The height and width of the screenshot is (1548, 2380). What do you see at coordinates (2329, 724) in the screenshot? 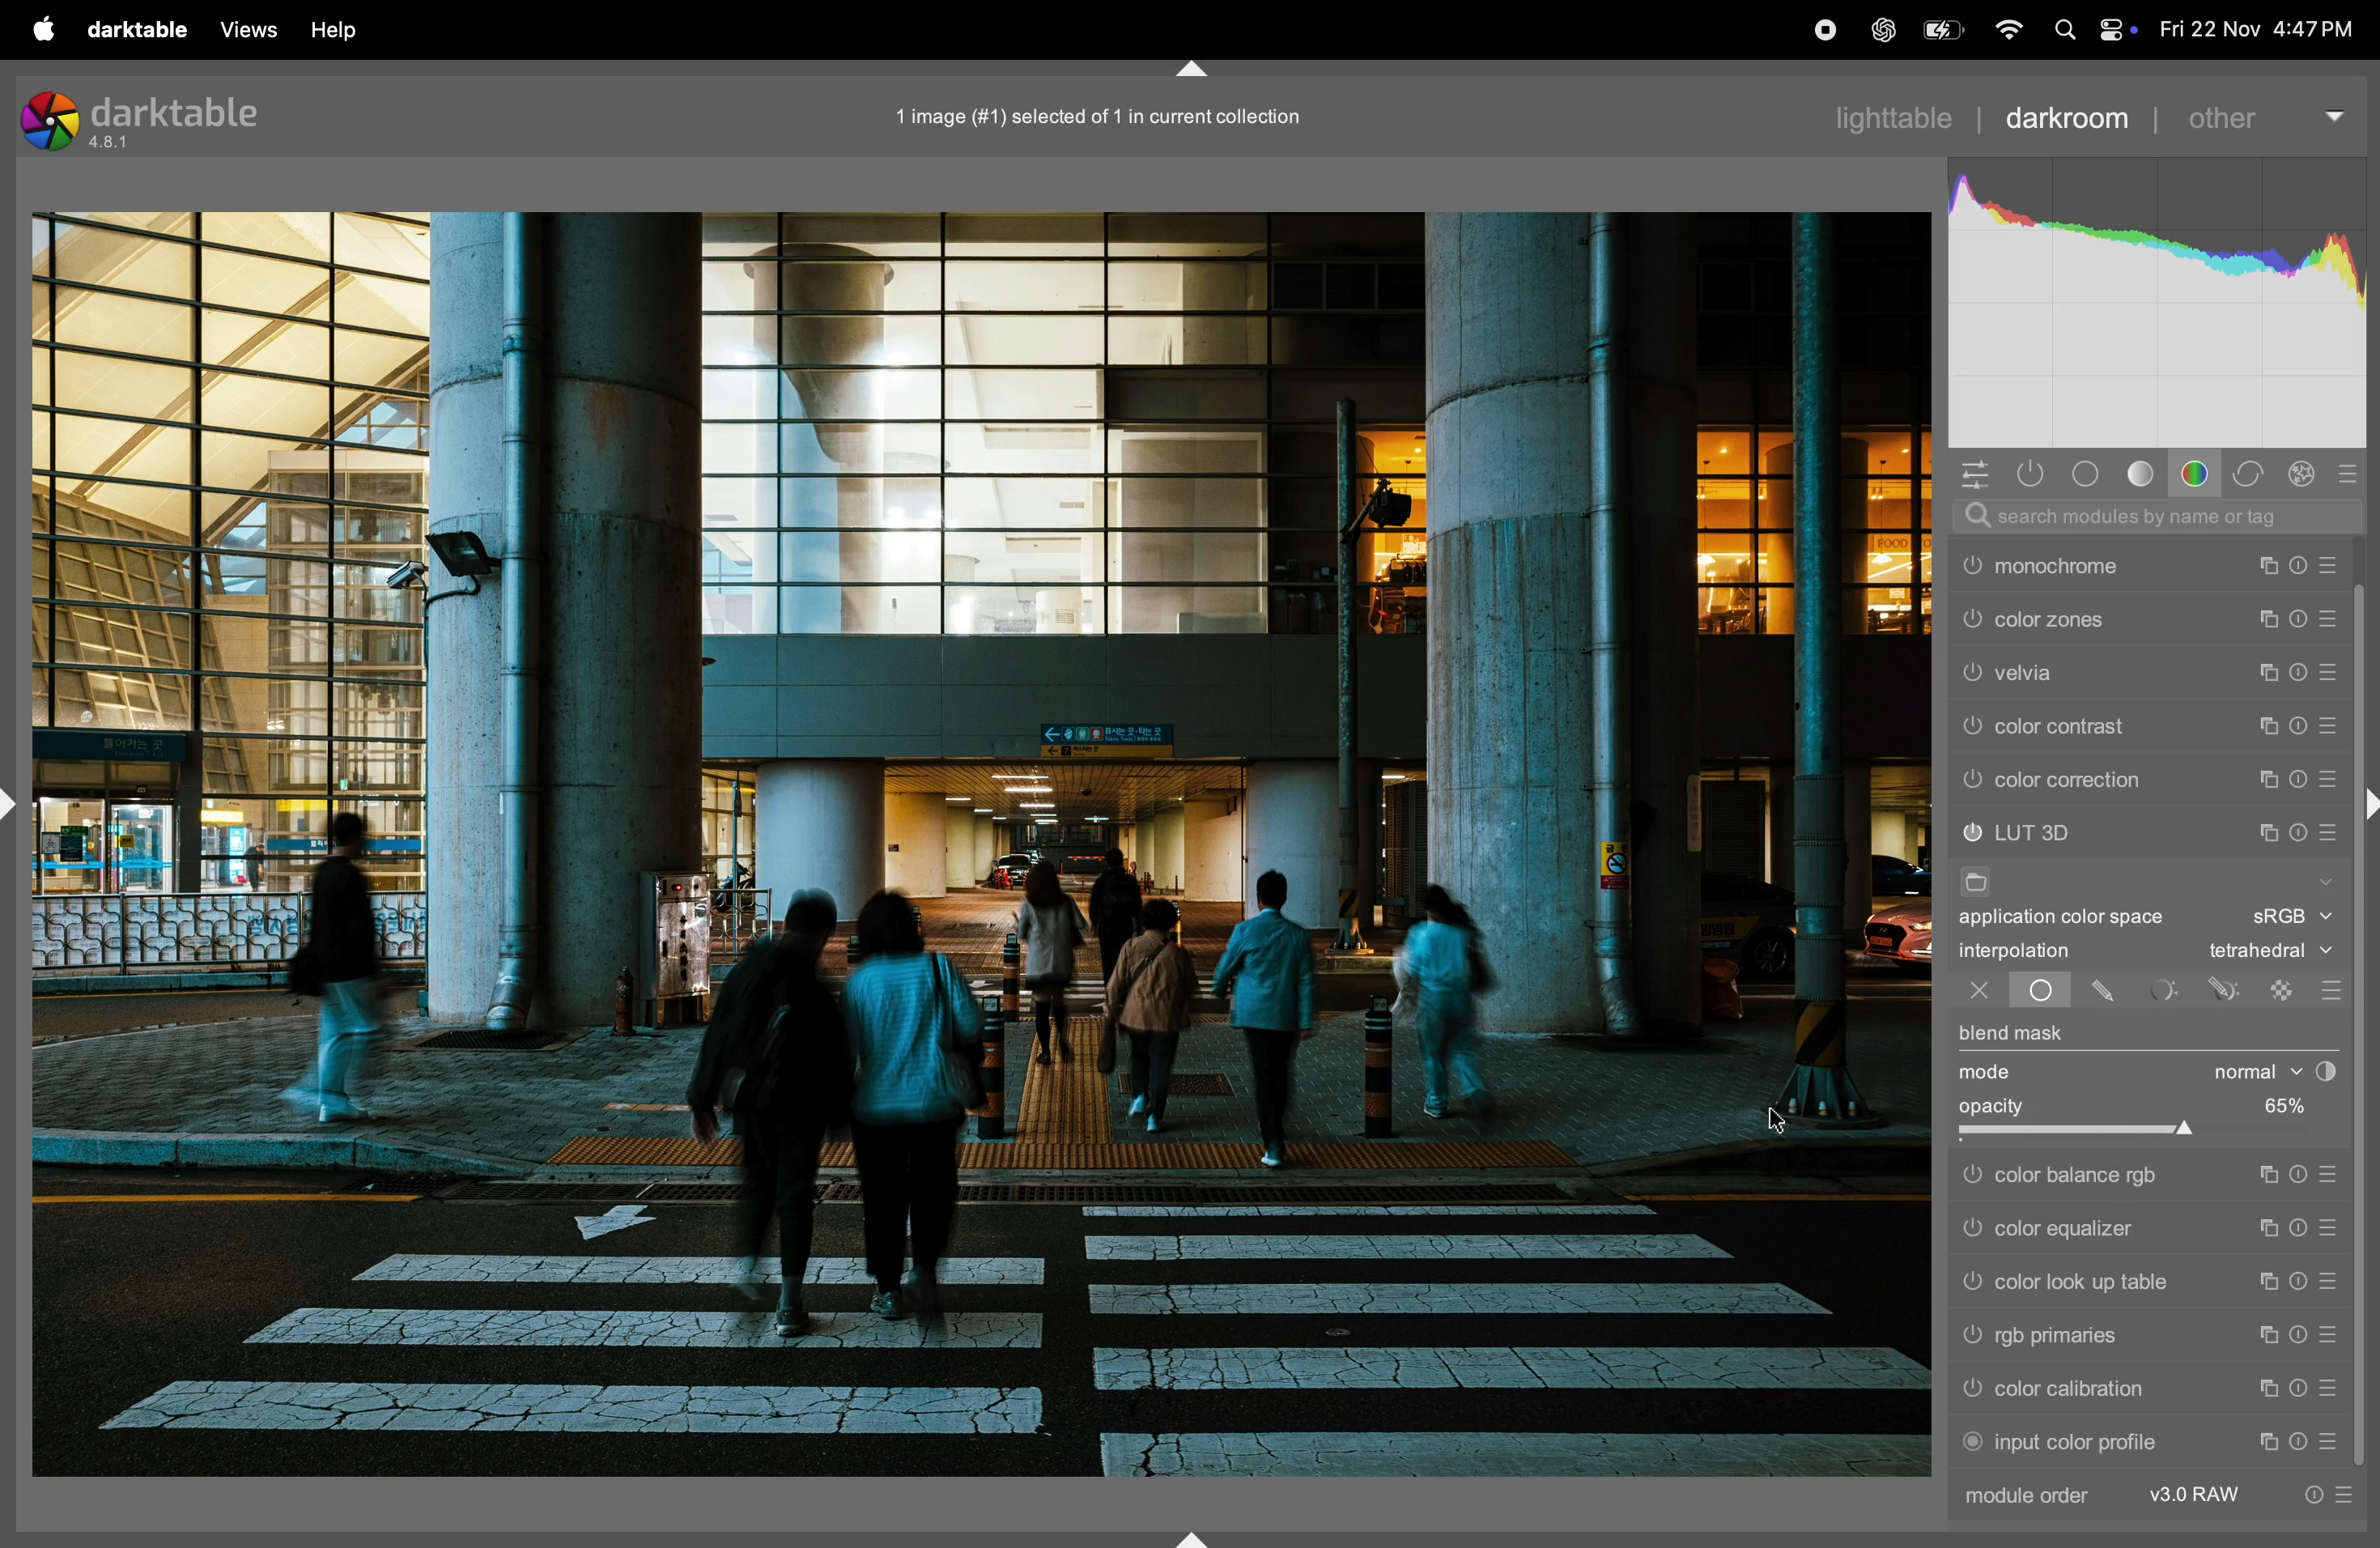
I see `presets` at bounding box center [2329, 724].